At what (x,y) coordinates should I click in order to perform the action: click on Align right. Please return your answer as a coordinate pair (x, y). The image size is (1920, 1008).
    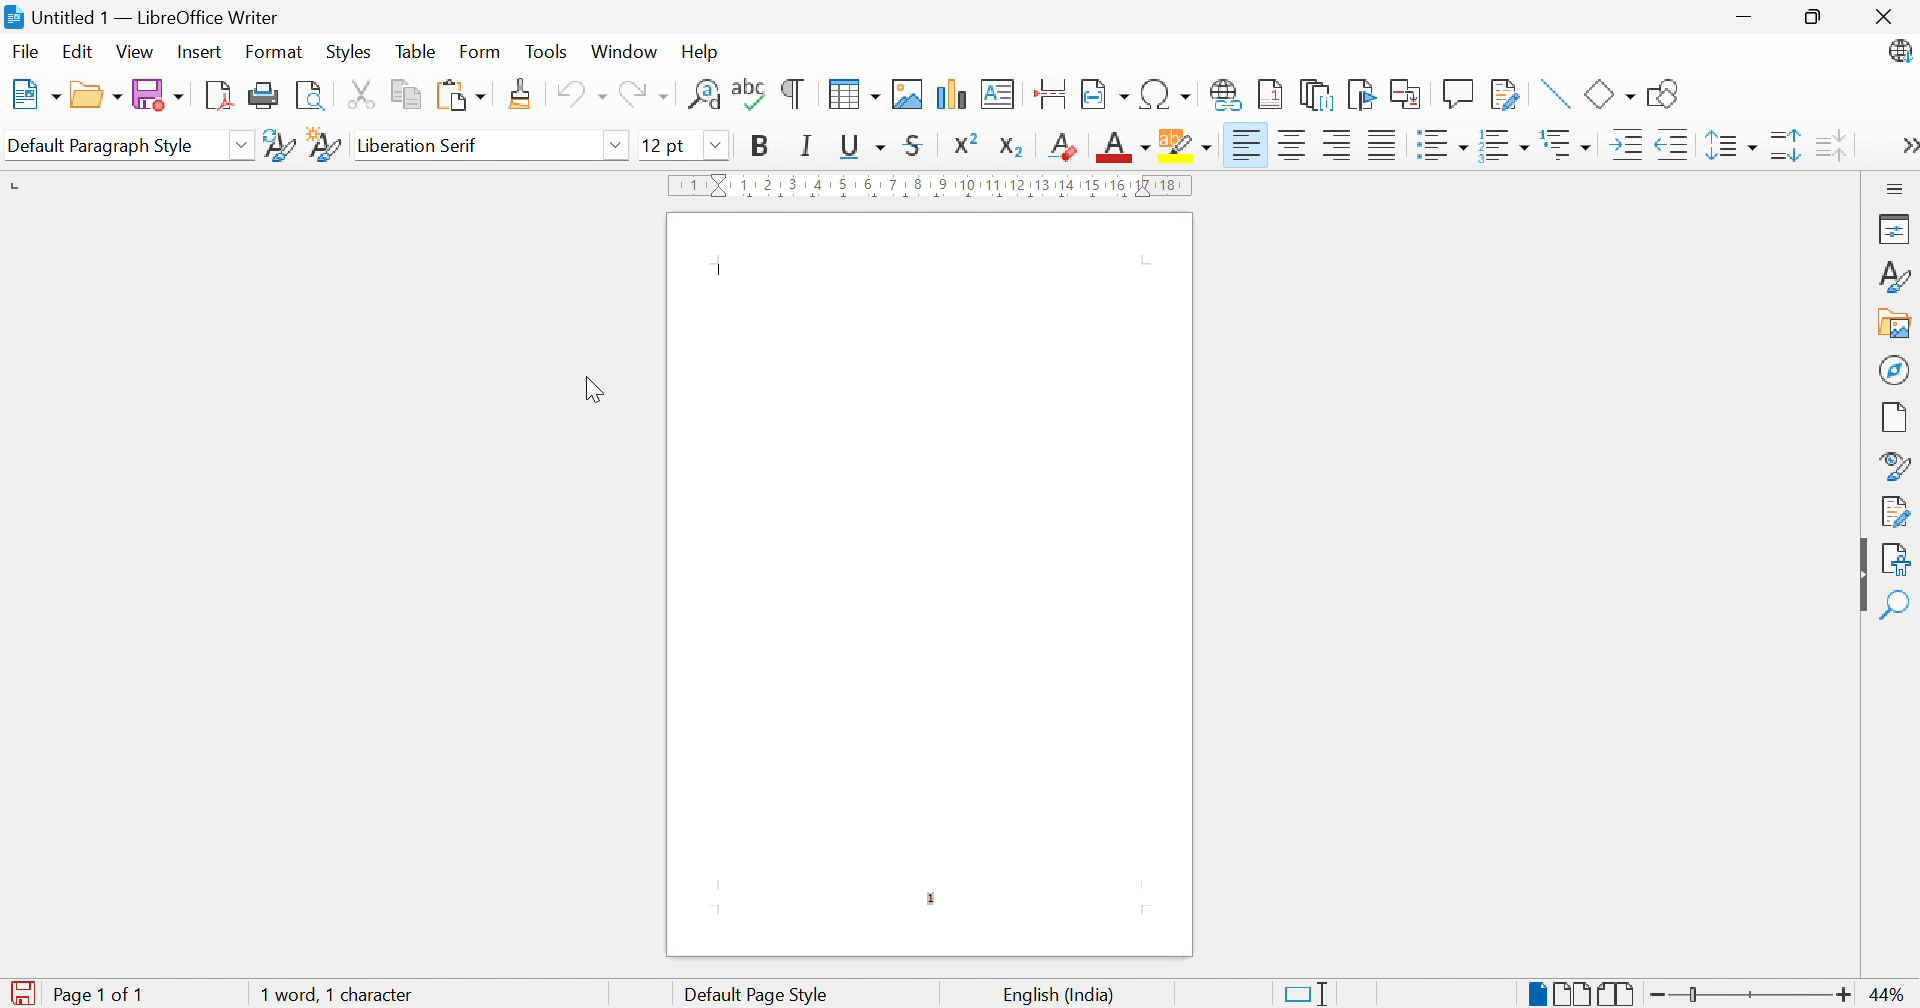
    Looking at the image, I should click on (1337, 145).